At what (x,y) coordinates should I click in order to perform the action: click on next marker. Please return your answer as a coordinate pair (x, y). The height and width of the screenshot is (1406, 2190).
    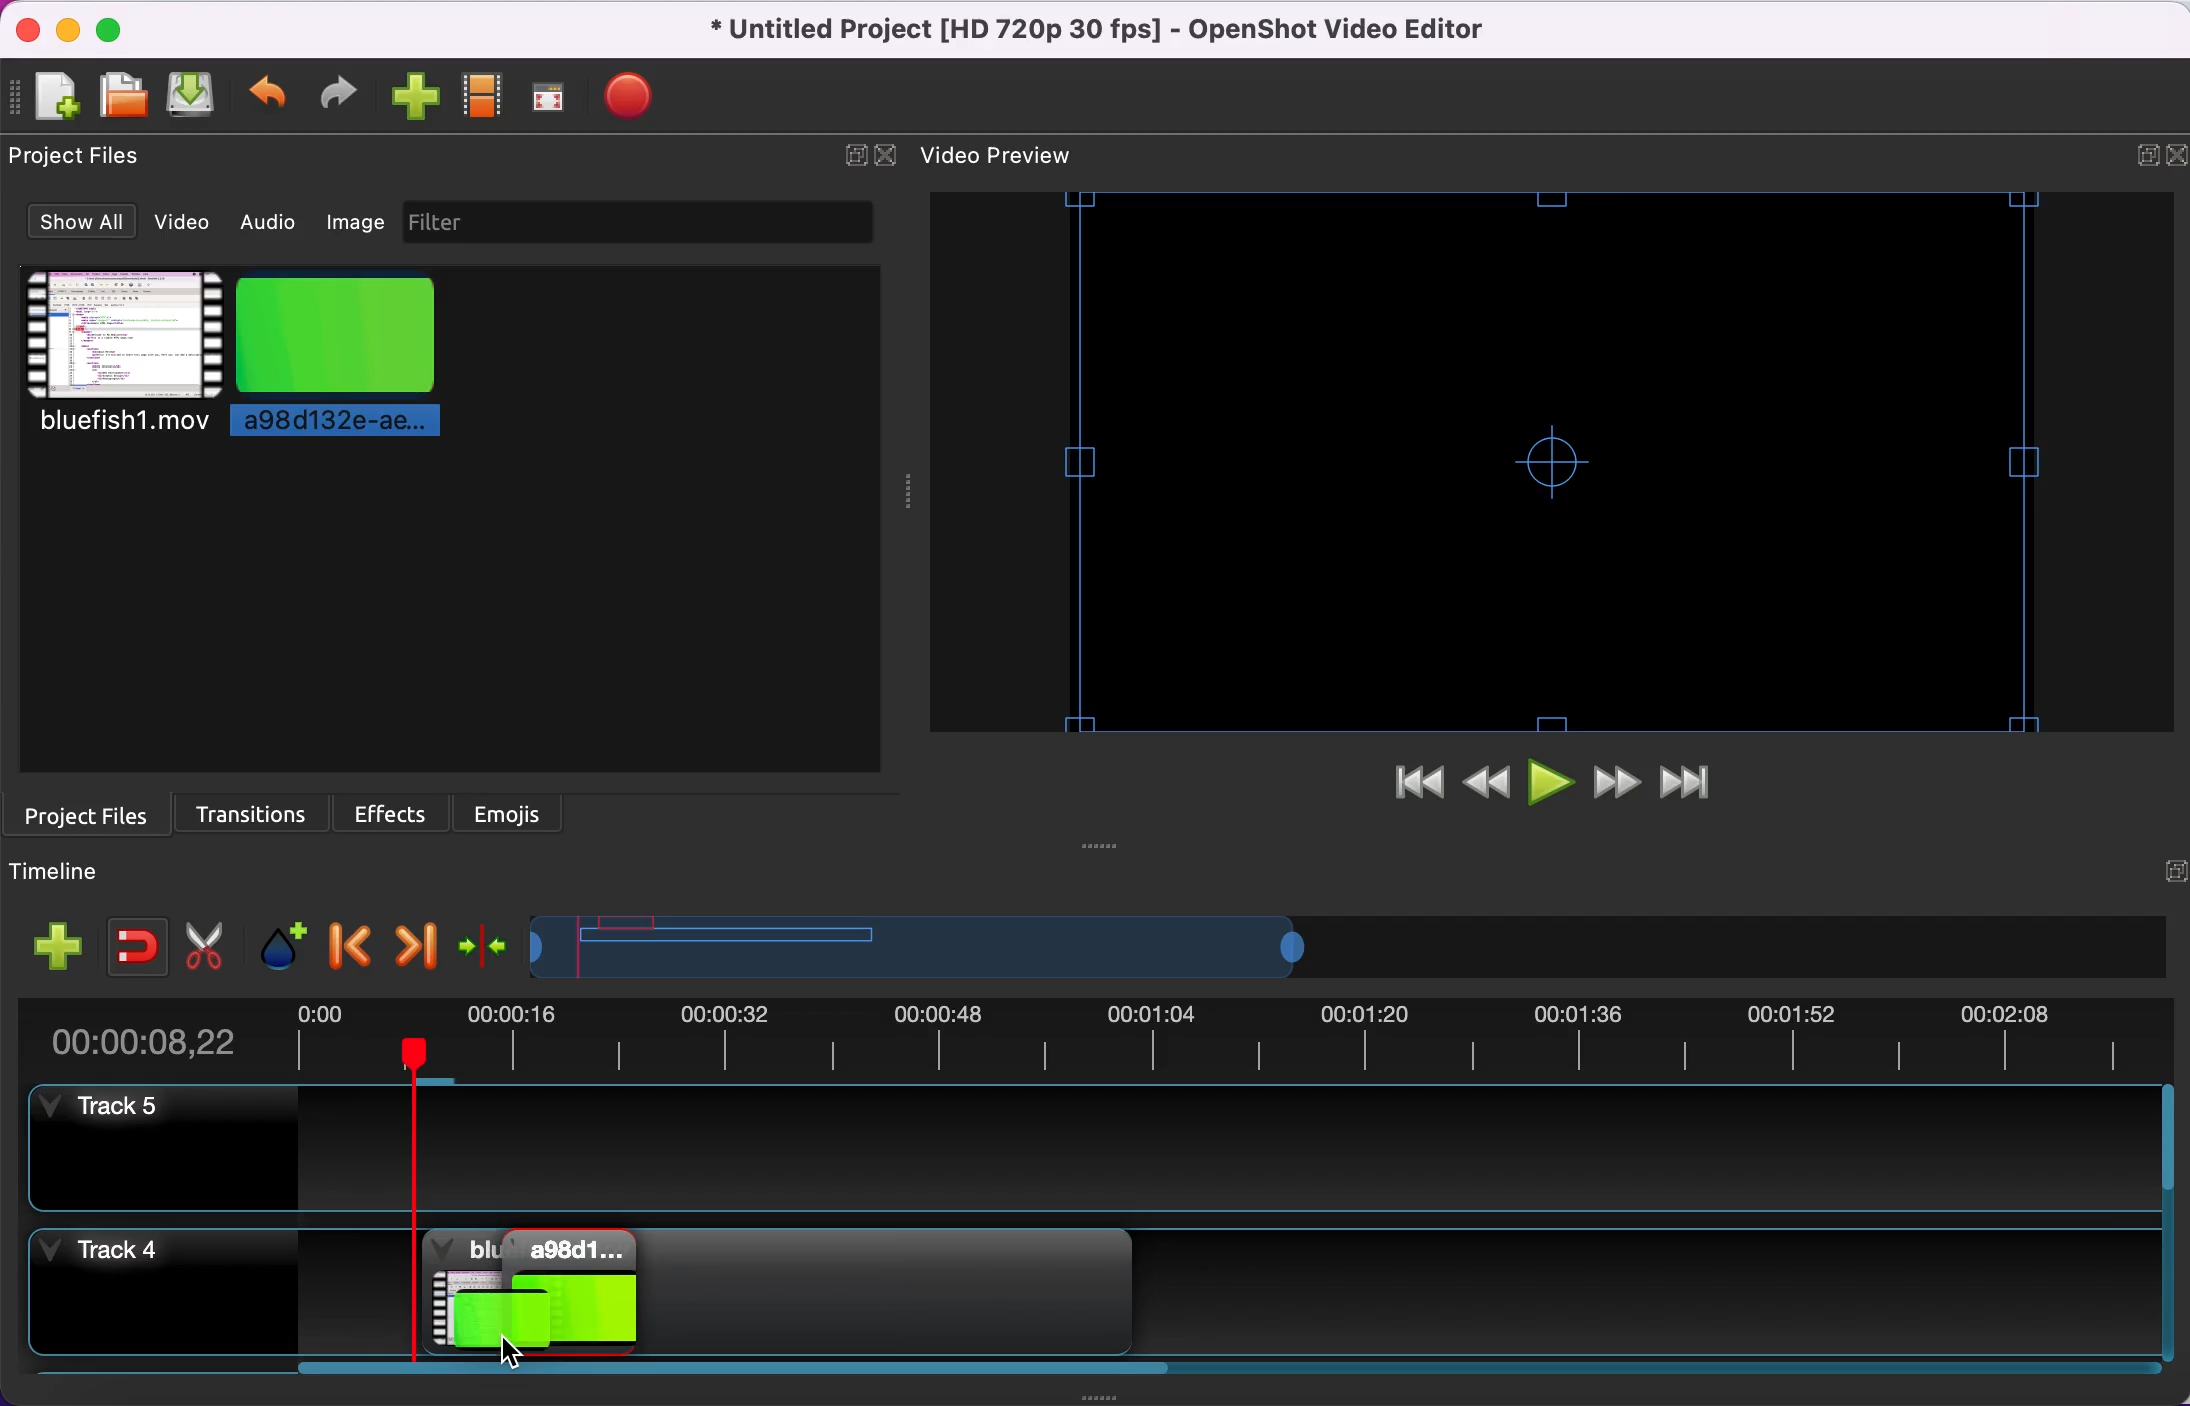
    Looking at the image, I should click on (422, 944).